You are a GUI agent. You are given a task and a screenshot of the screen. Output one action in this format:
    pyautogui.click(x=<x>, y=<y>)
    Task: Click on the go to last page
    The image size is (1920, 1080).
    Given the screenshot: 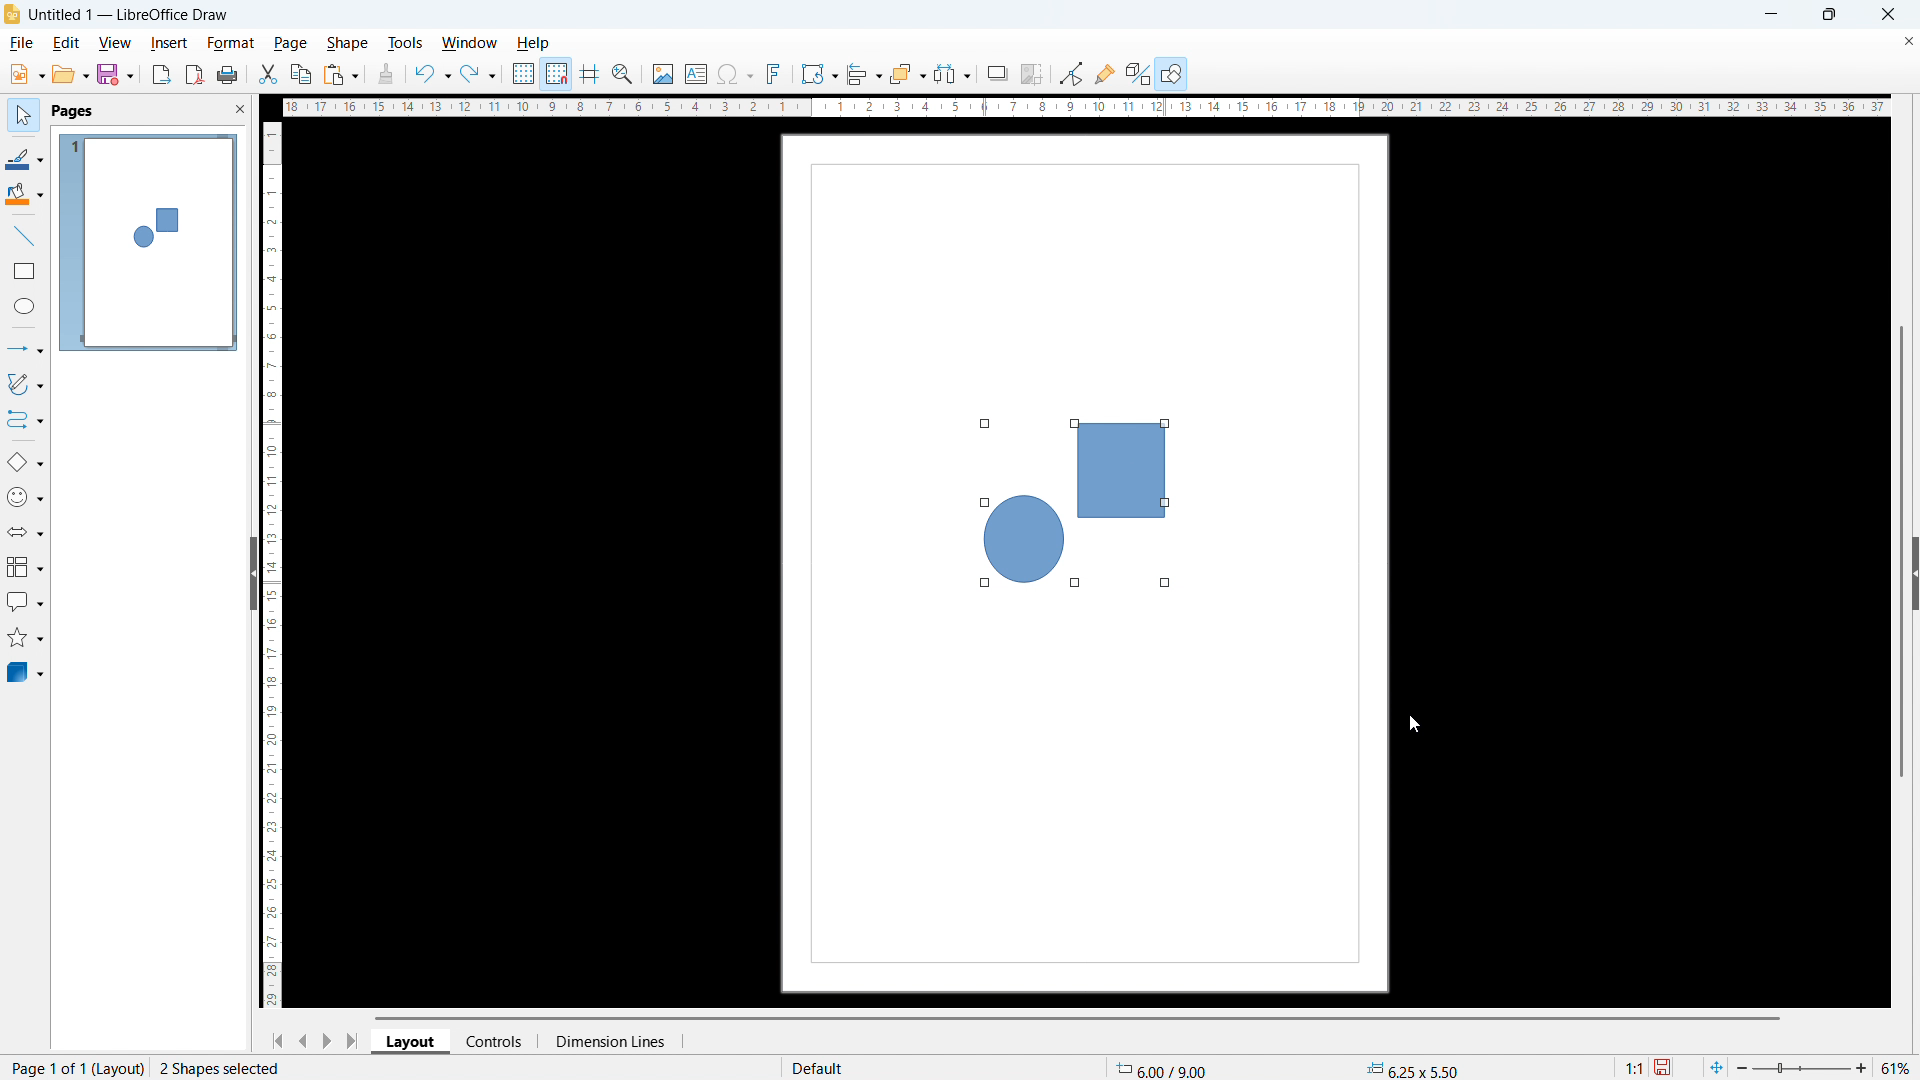 What is the action you would take?
    pyautogui.click(x=356, y=1042)
    